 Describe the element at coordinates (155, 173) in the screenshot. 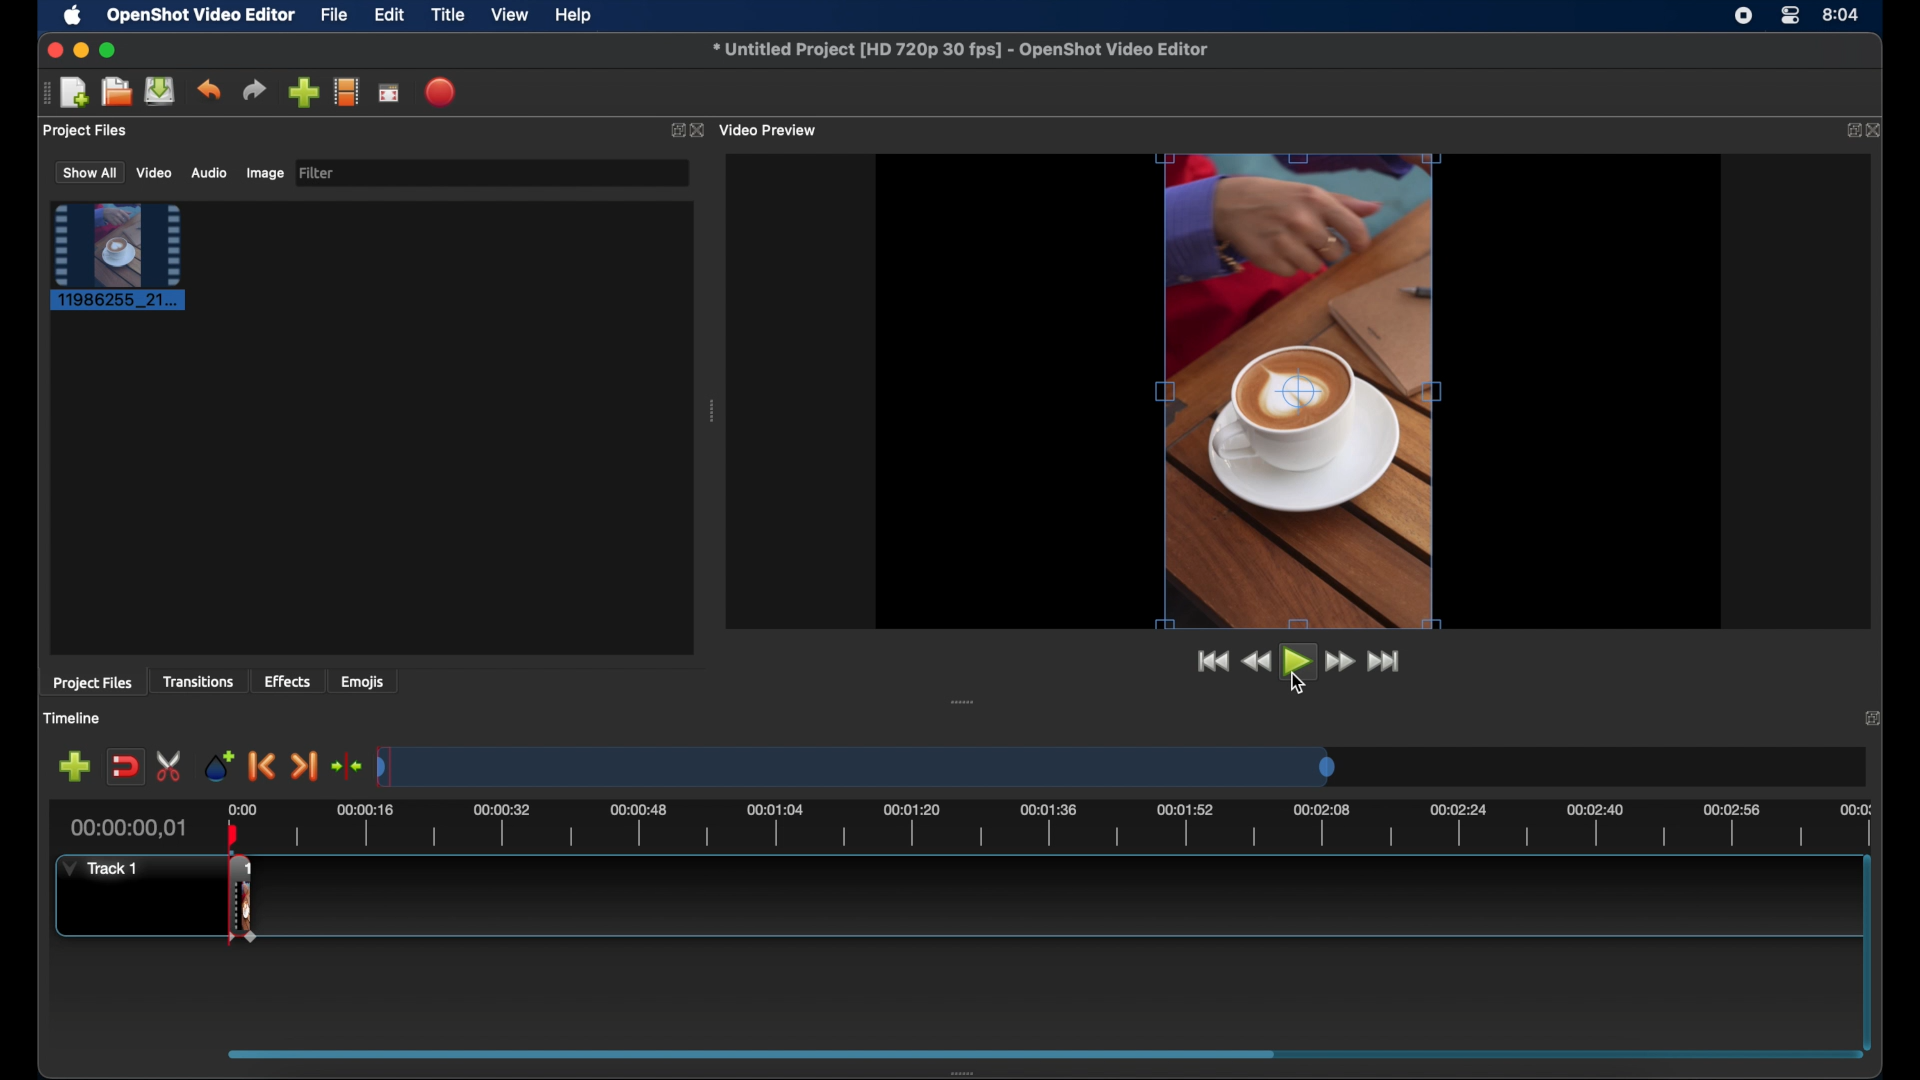

I see `video` at that location.